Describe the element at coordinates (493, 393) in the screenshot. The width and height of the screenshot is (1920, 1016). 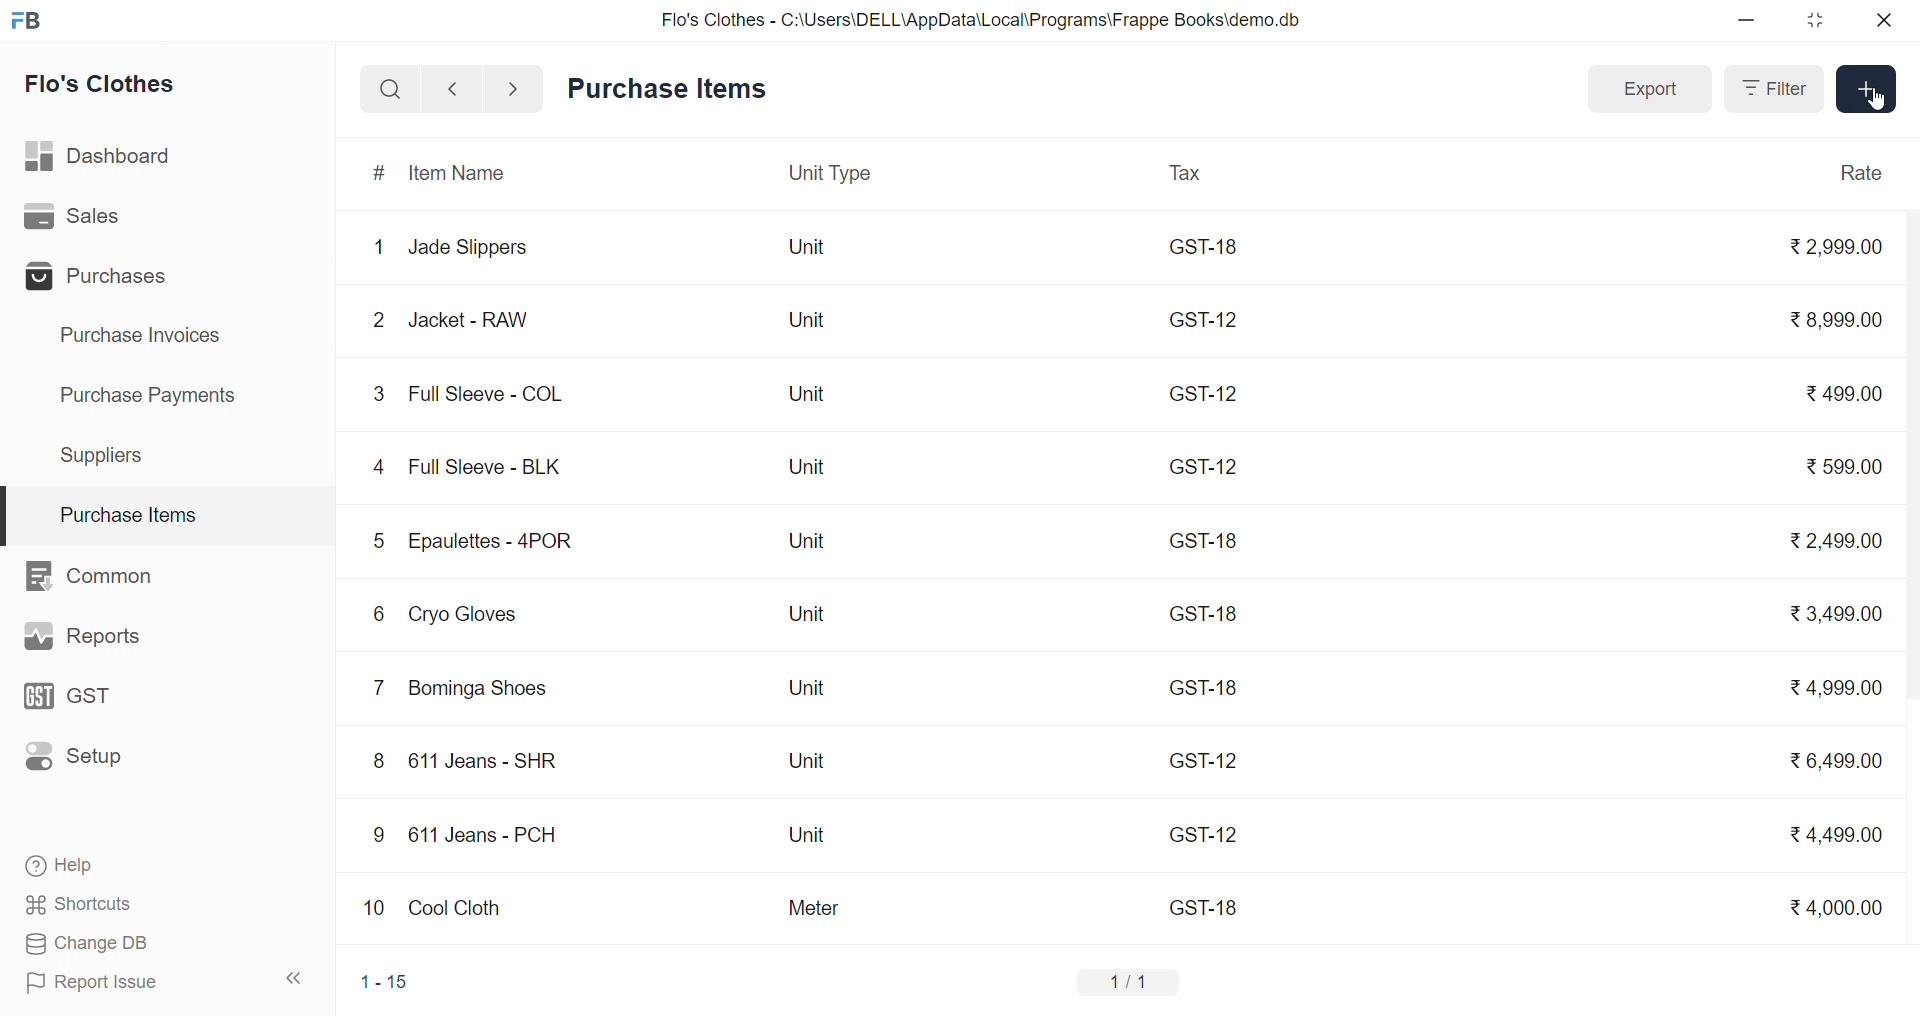
I see `Full Sleeve - COL` at that location.